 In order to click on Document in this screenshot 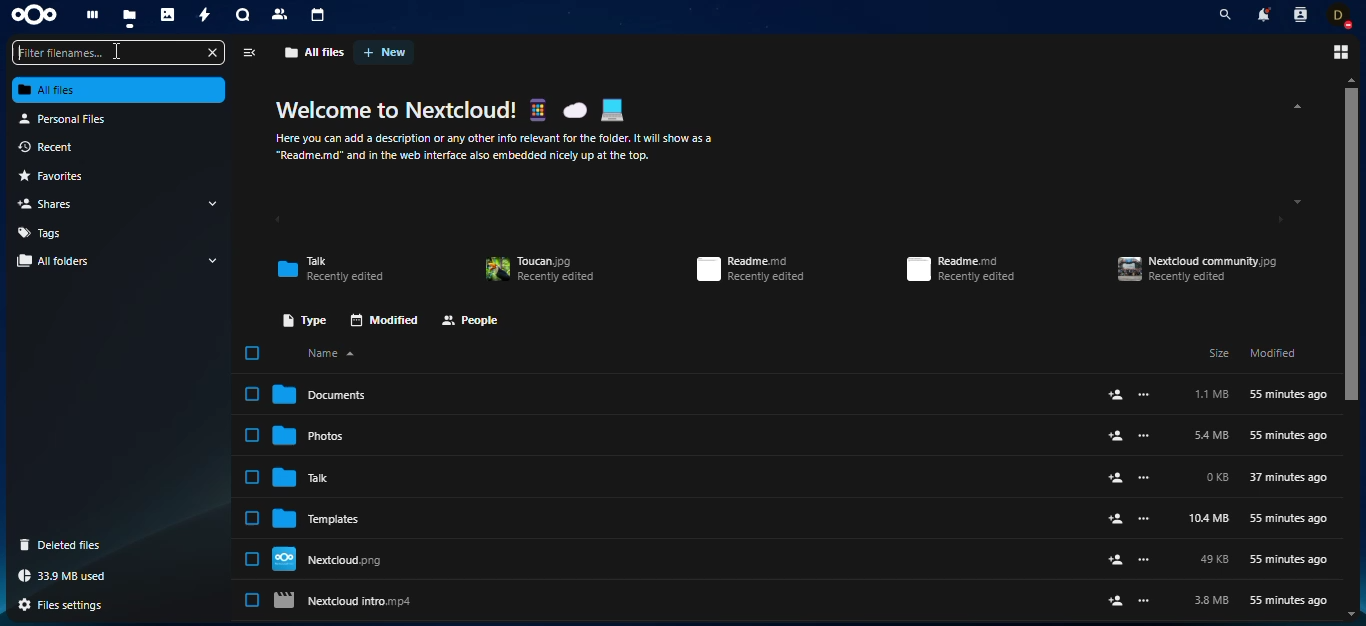, I will do `click(684, 394)`.